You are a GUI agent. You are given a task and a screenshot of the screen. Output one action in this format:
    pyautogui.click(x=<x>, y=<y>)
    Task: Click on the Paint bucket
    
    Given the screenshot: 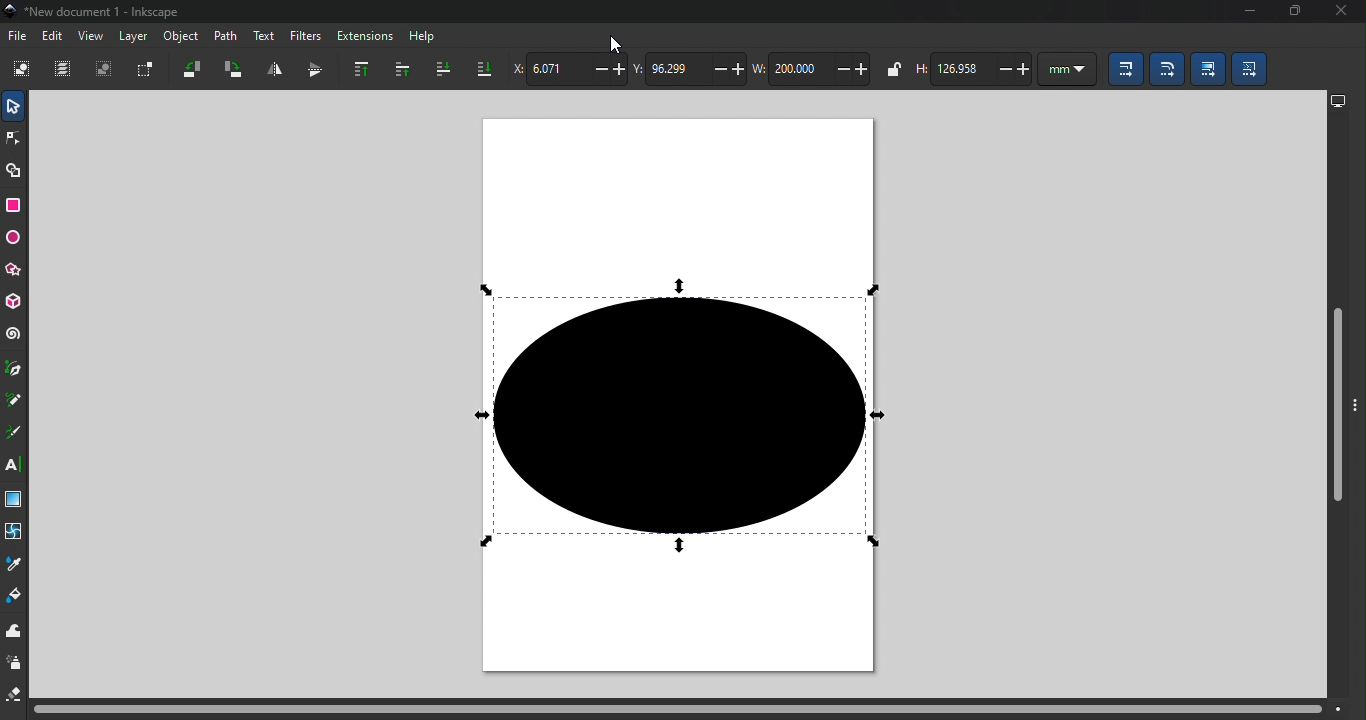 What is the action you would take?
    pyautogui.click(x=15, y=596)
    